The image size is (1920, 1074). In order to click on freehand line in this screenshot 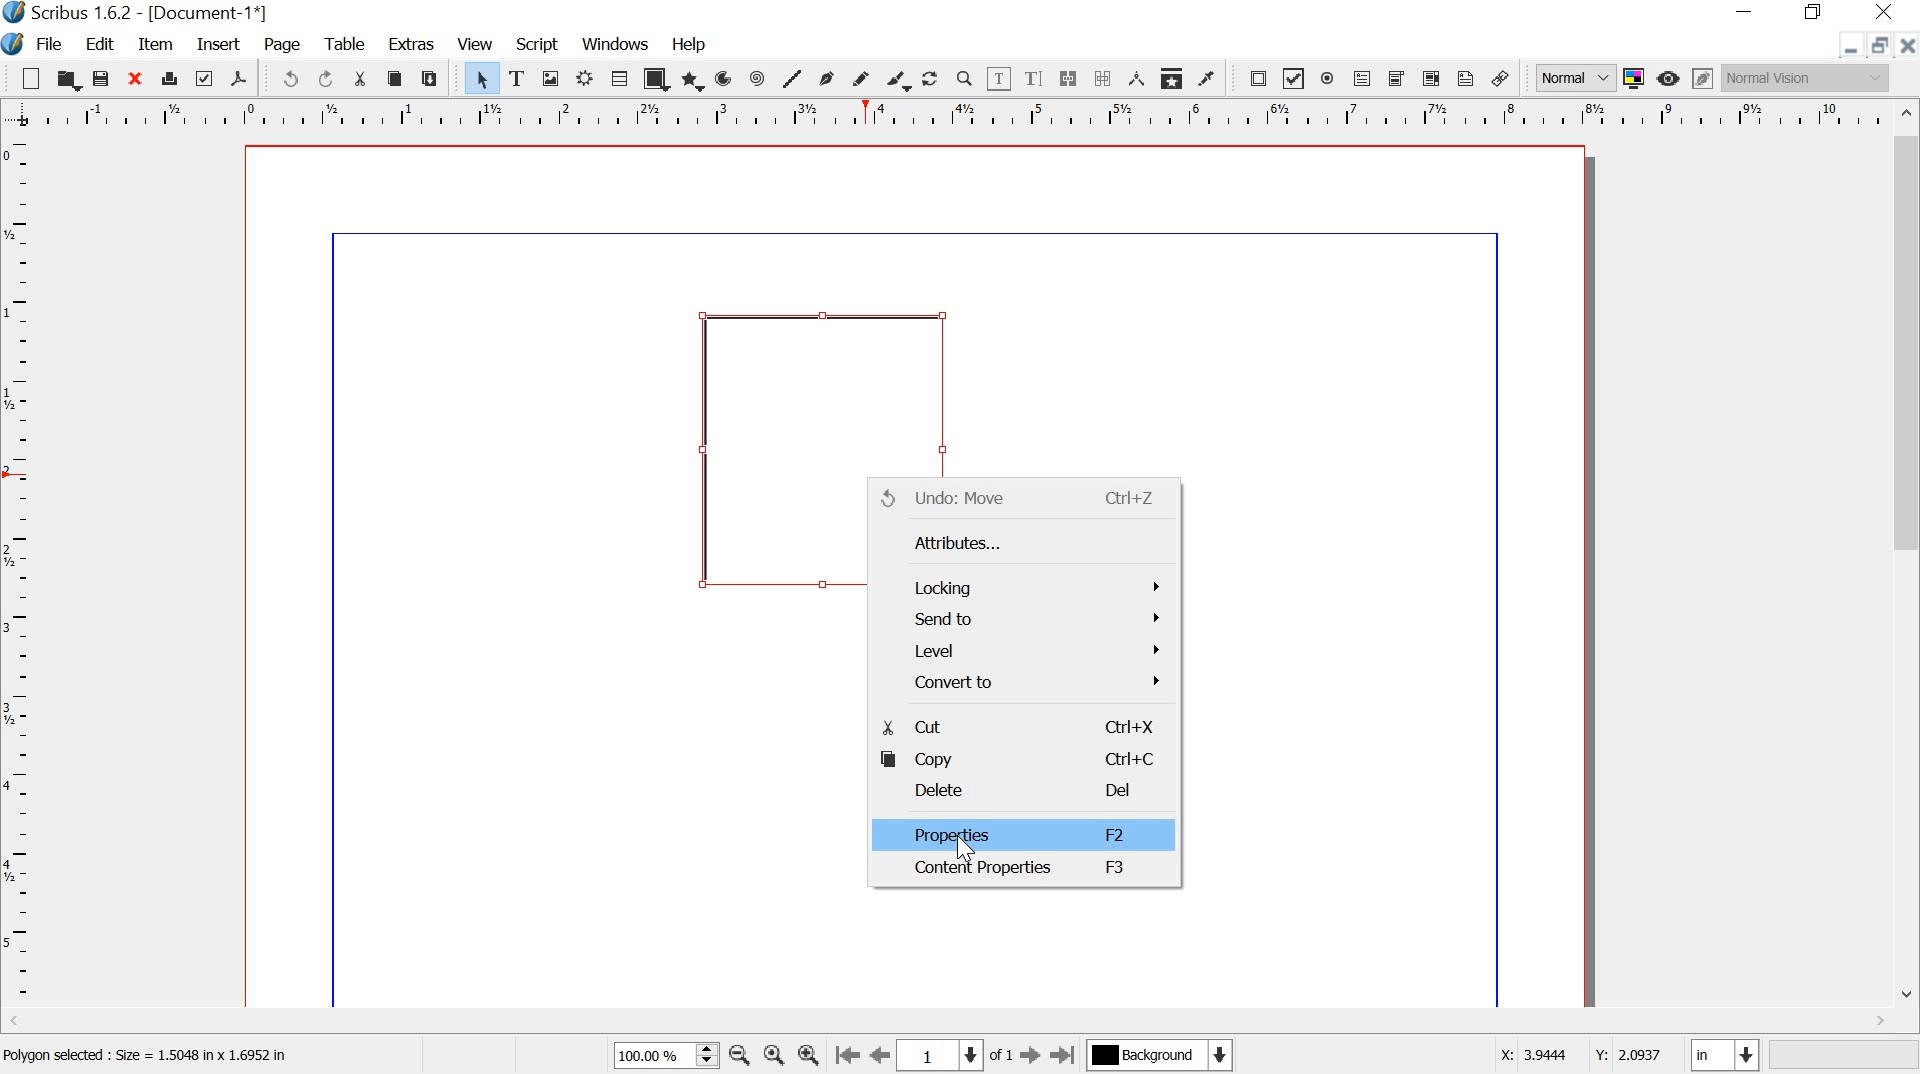, I will do `click(865, 80)`.